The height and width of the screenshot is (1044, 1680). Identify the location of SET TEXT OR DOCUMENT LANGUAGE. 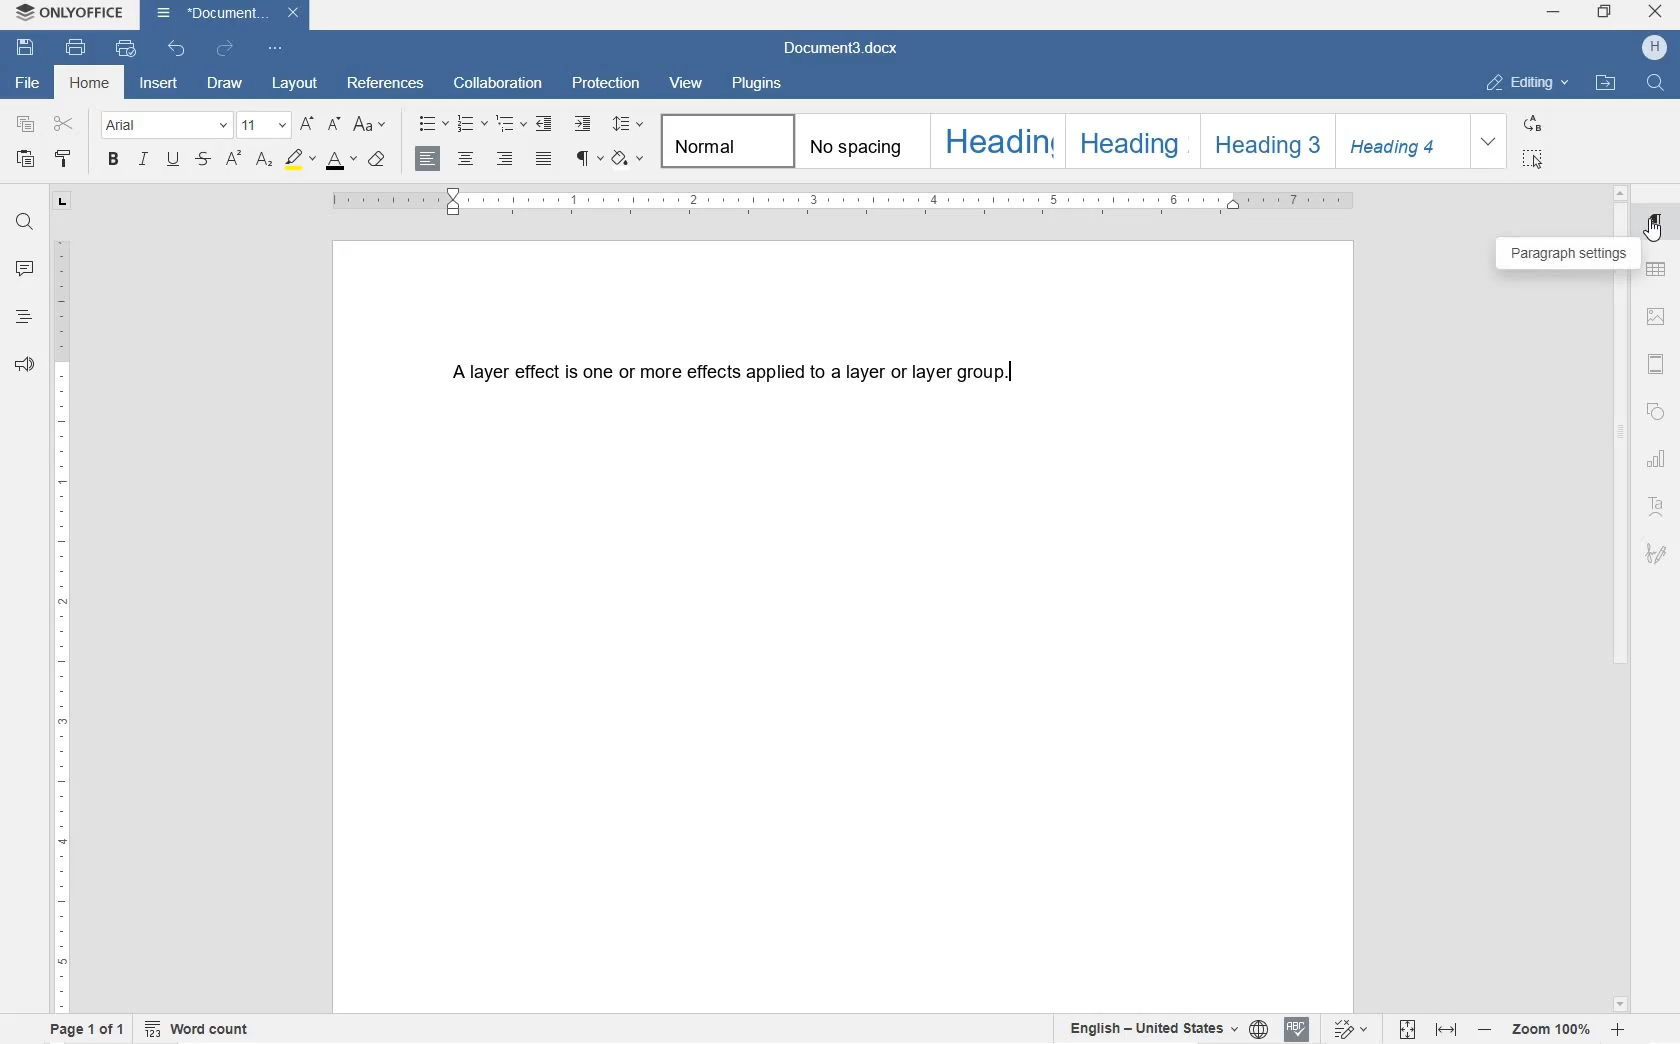
(1166, 1029).